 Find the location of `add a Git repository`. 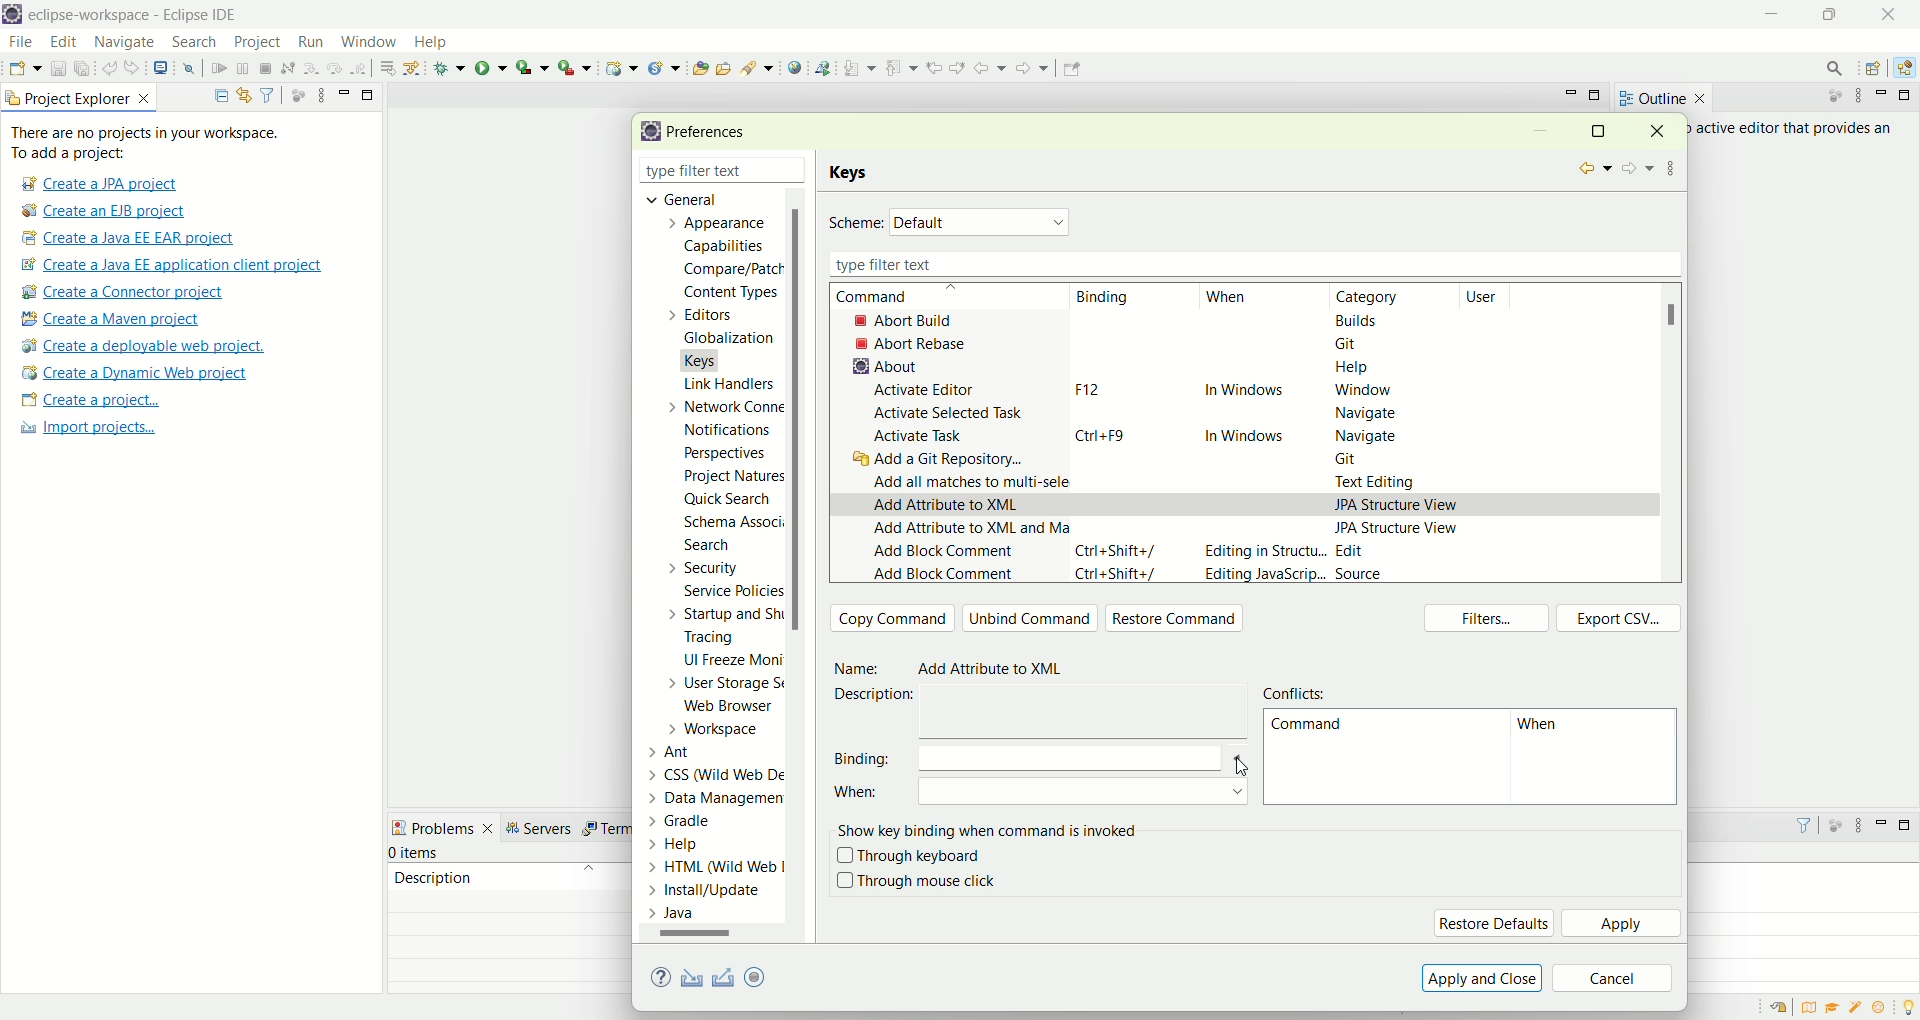

add a Git repository is located at coordinates (944, 461).